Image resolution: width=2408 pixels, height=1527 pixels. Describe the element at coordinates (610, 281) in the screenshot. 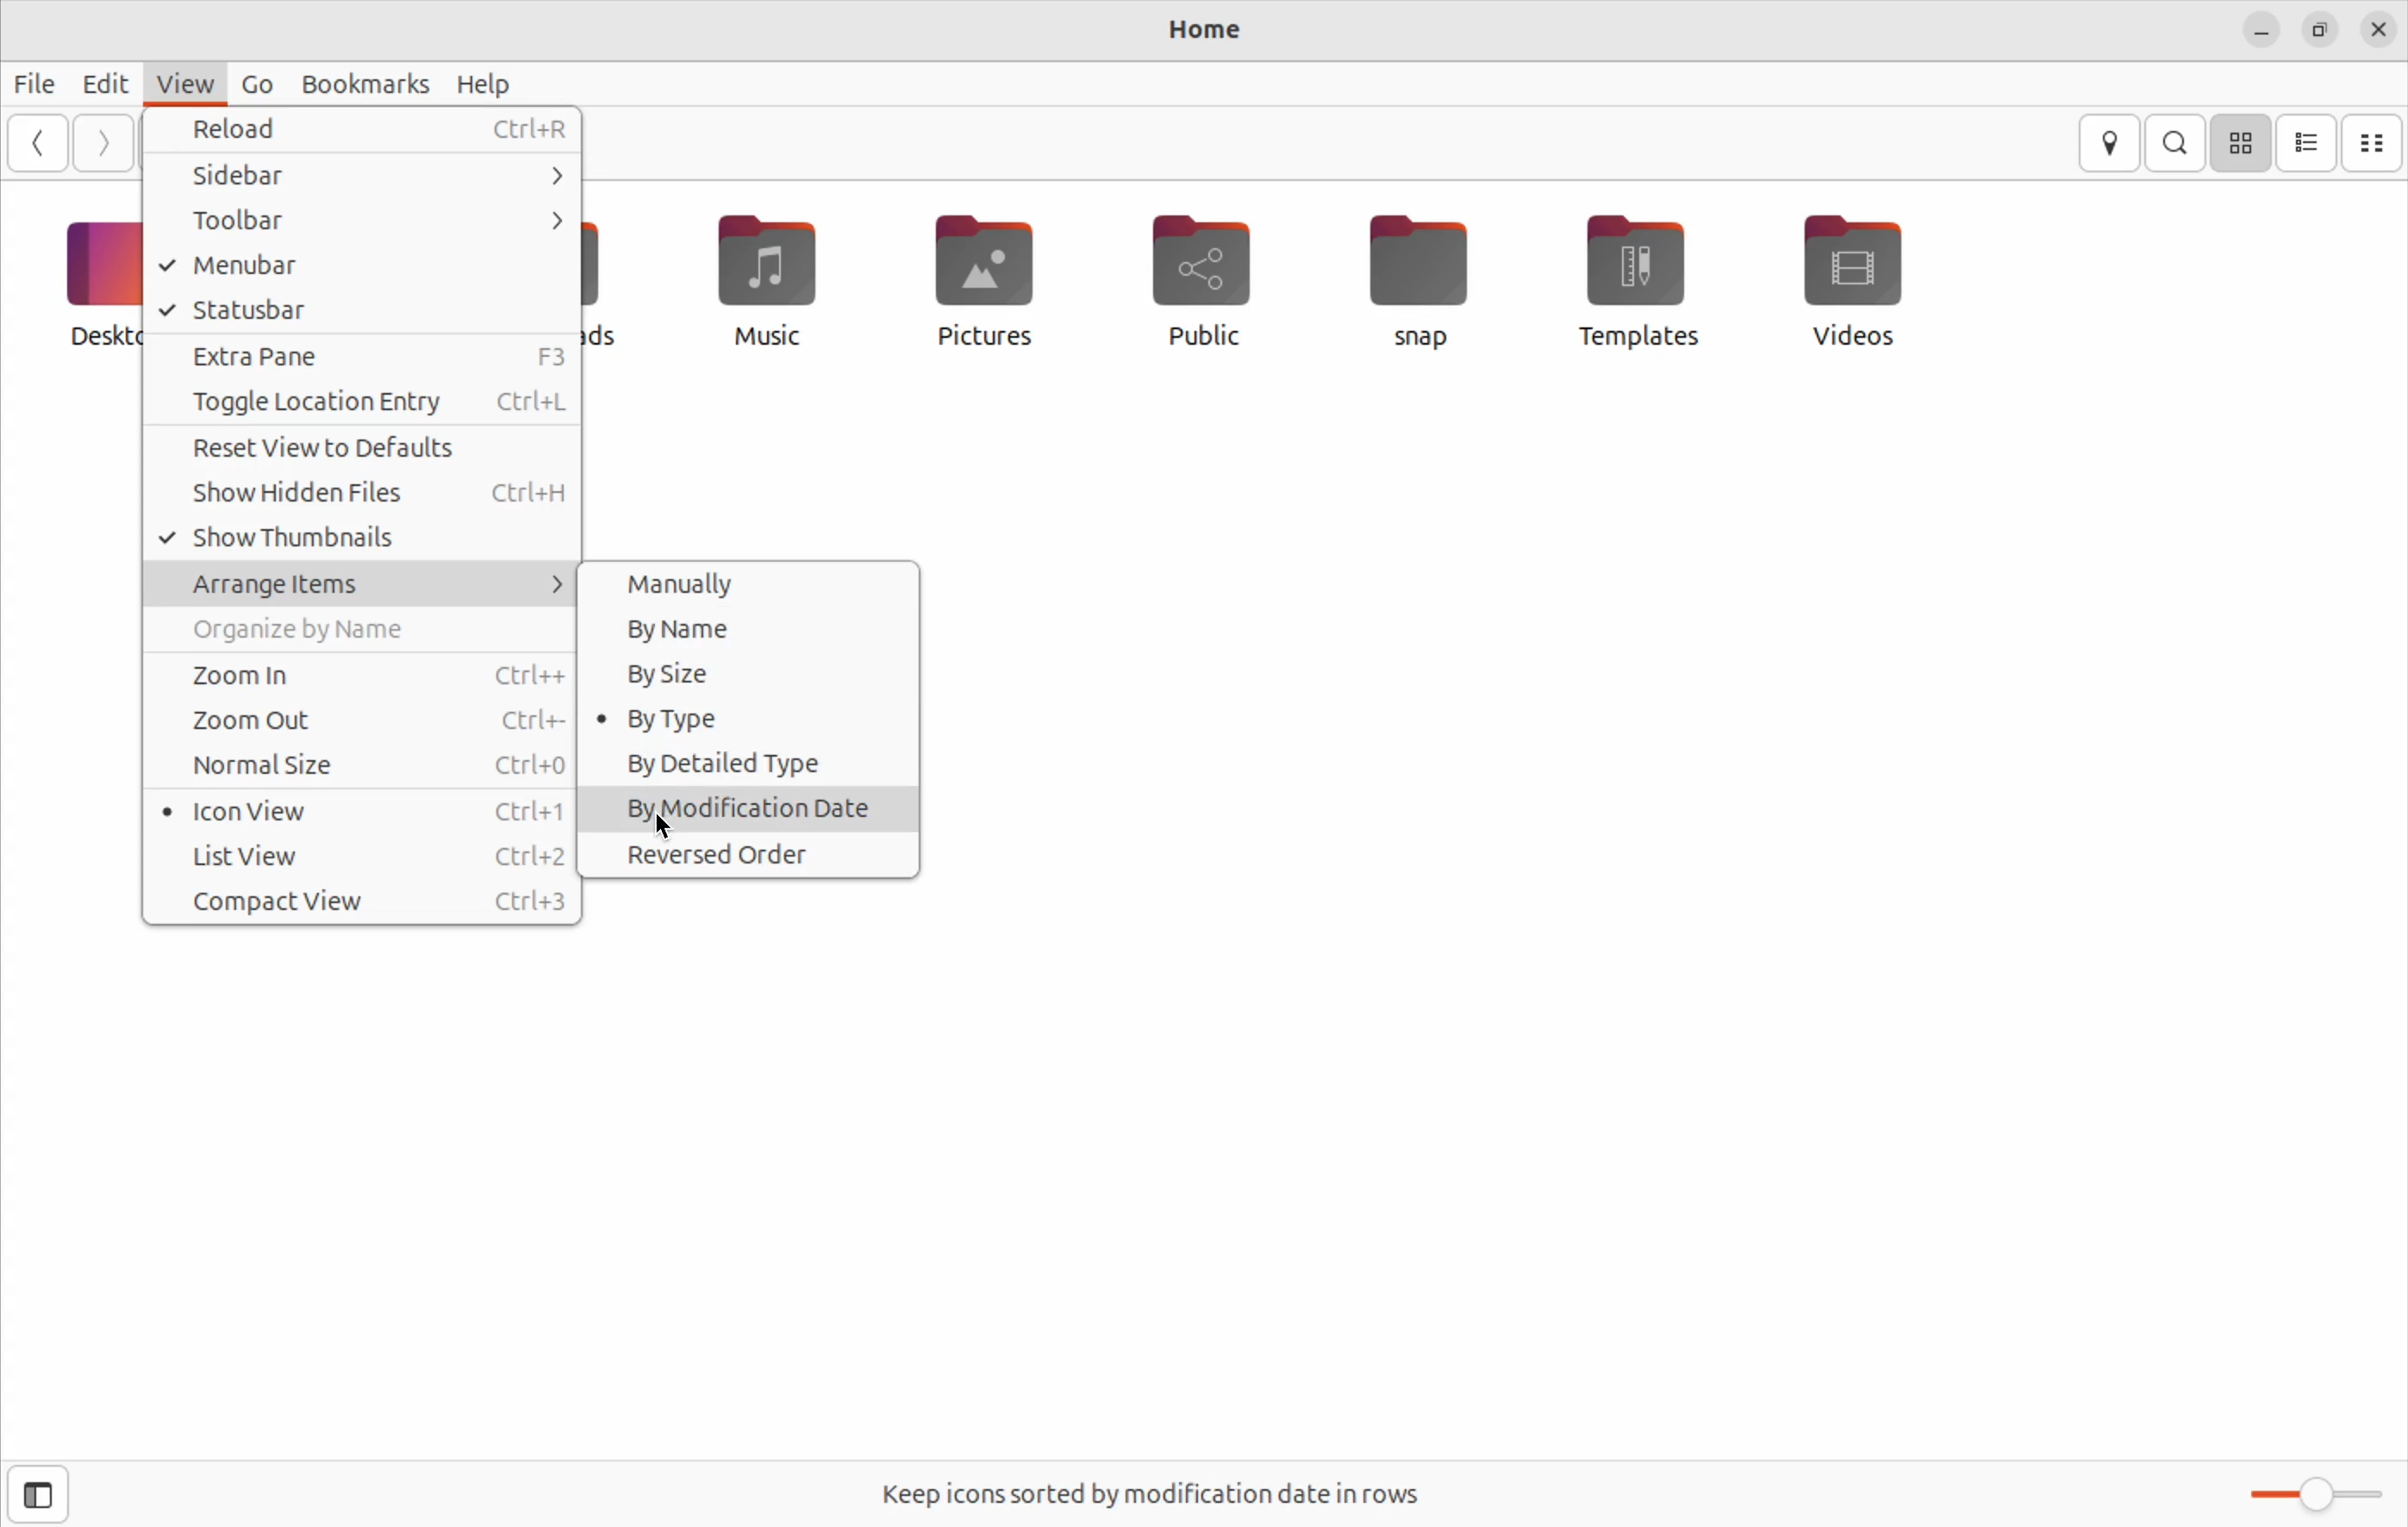

I see `downloads` at that location.